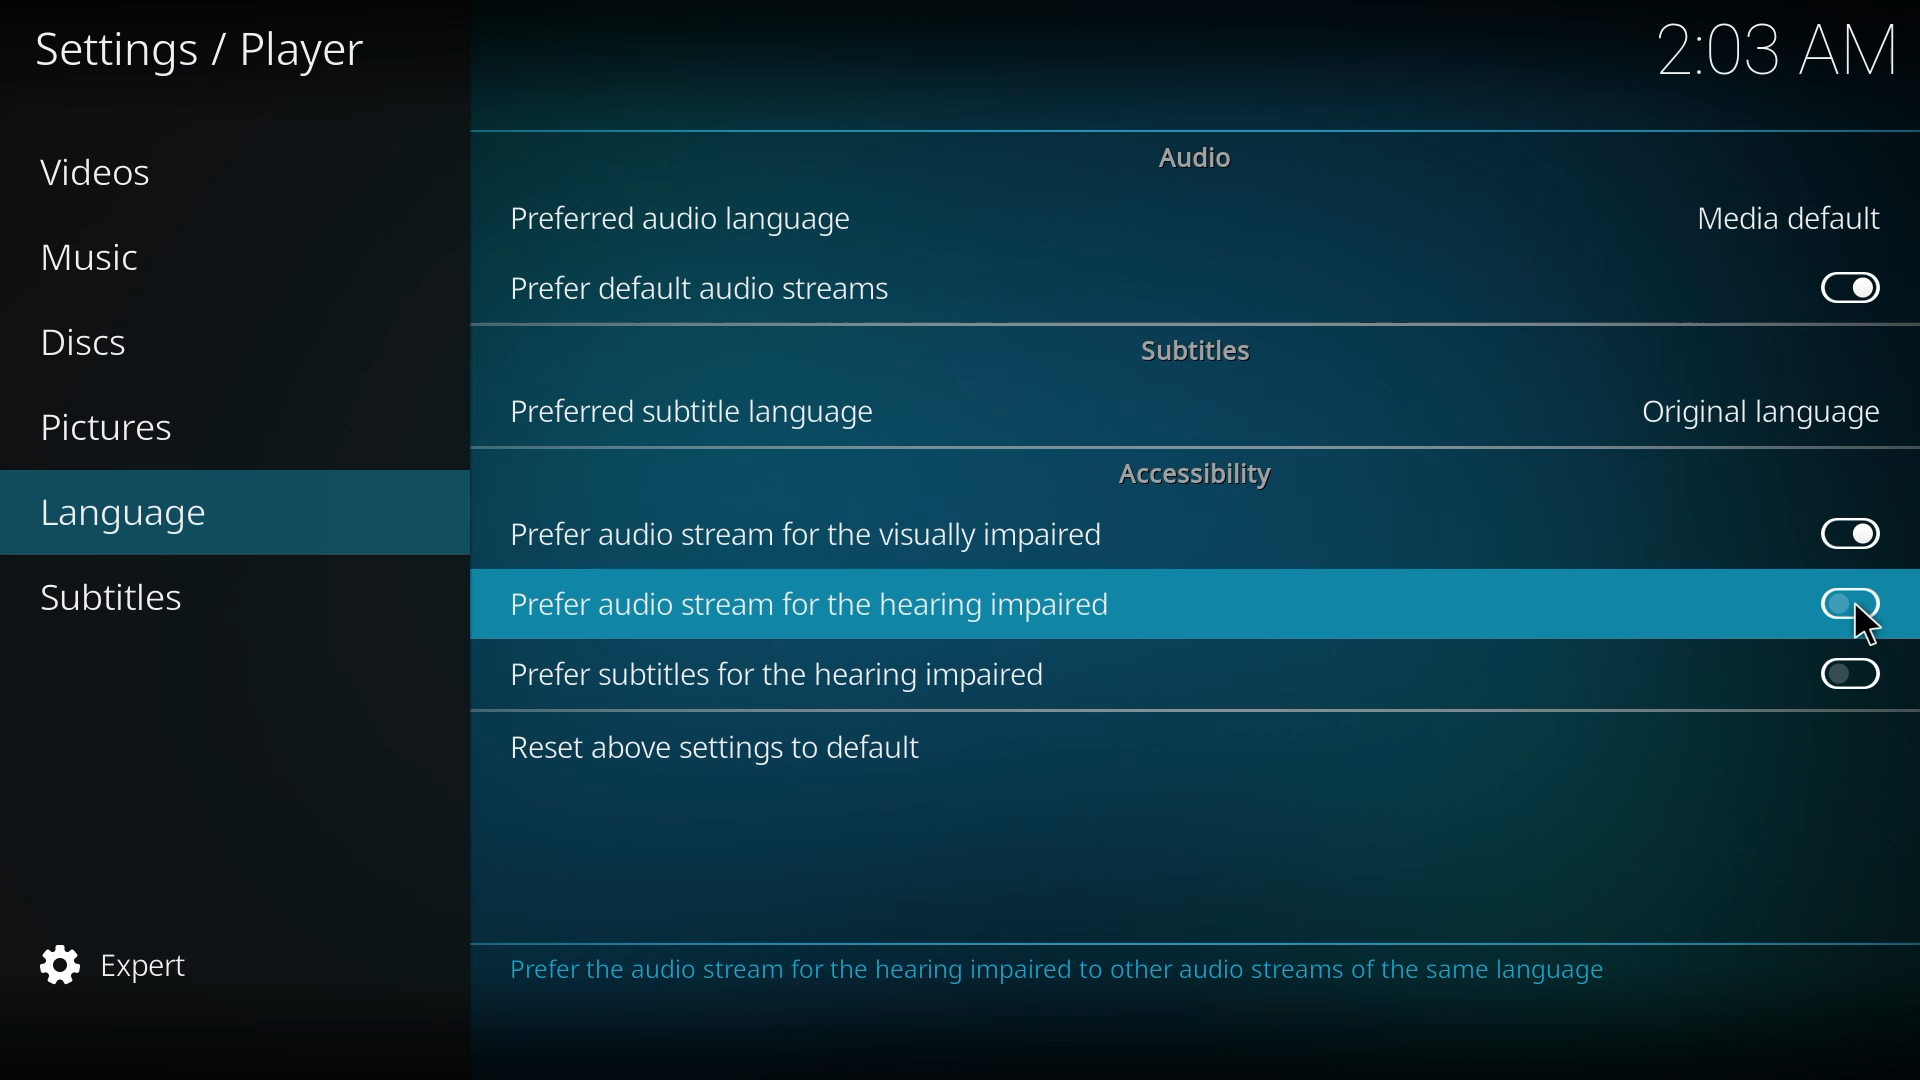 Image resolution: width=1920 pixels, height=1080 pixels. I want to click on prefer audio stream for visually impaired, so click(812, 534).